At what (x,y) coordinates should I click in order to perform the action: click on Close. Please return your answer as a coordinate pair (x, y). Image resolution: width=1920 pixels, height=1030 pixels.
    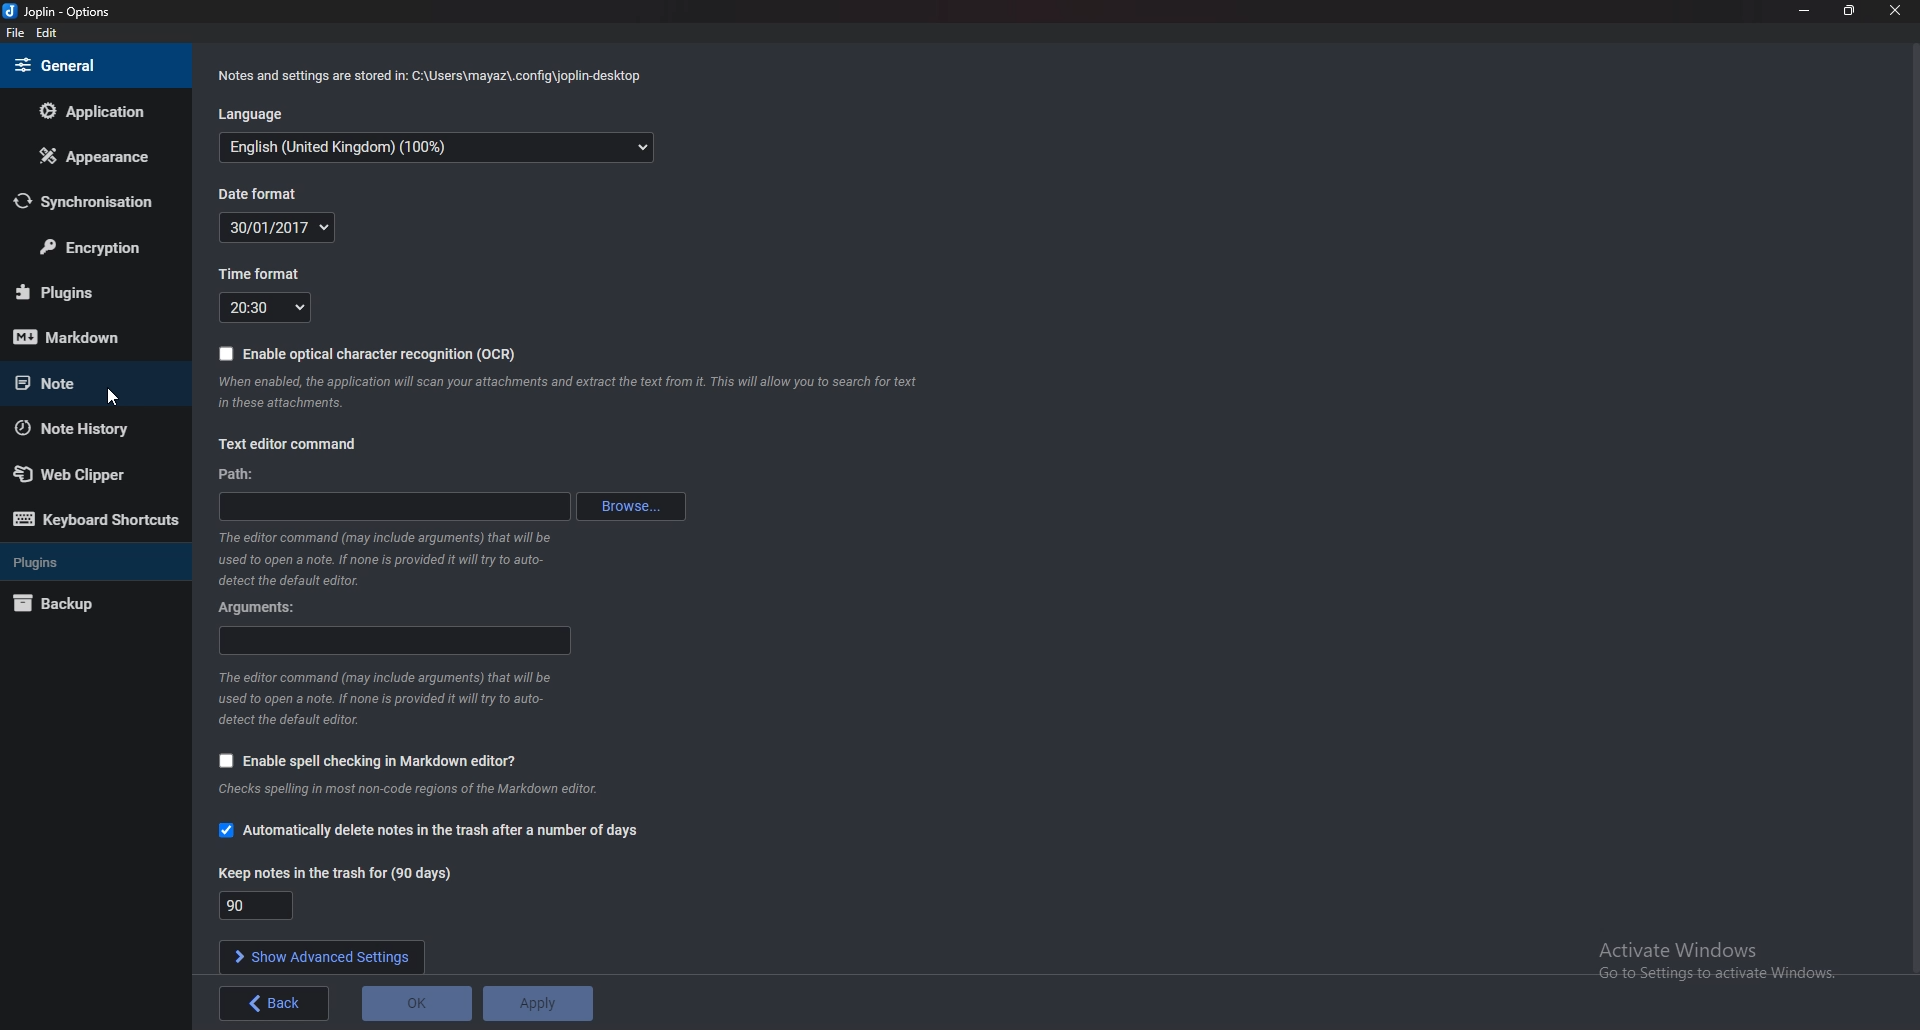
    Looking at the image, I should click on (1894, 10).